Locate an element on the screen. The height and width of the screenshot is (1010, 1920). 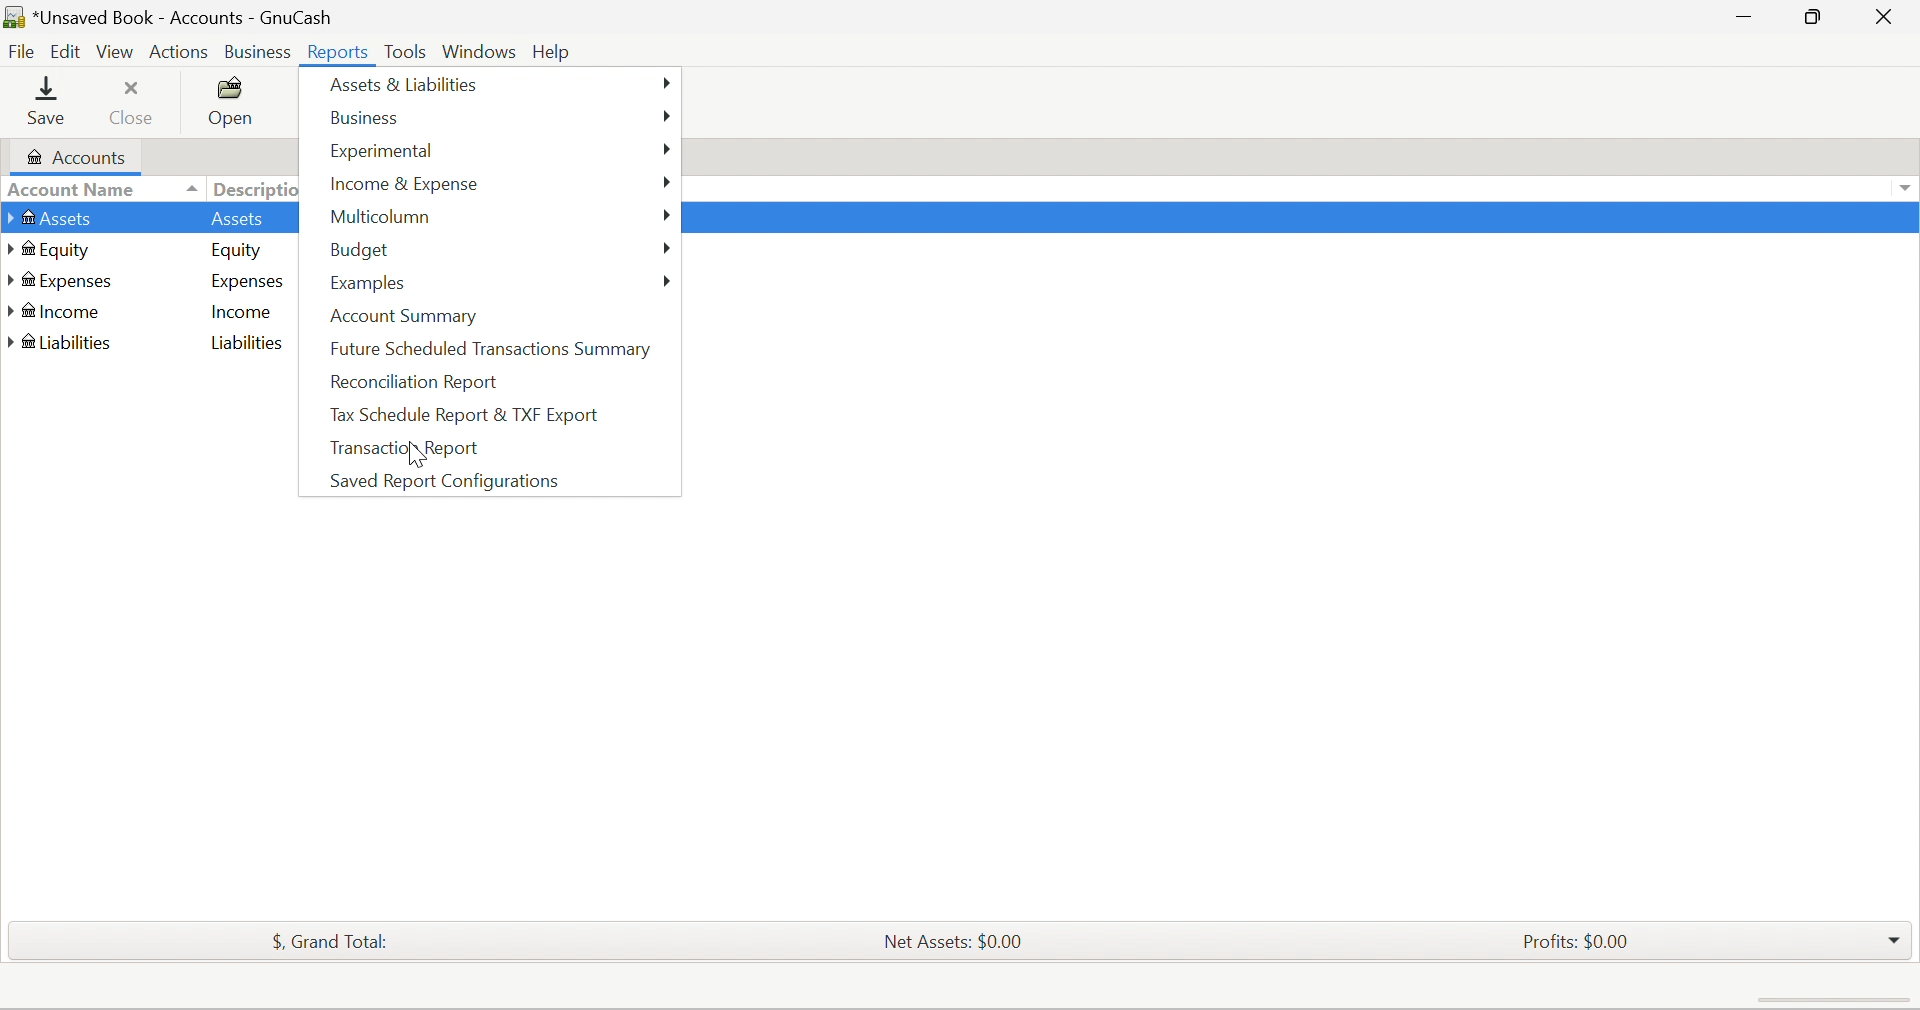
More is located at coordinates (669, 214).